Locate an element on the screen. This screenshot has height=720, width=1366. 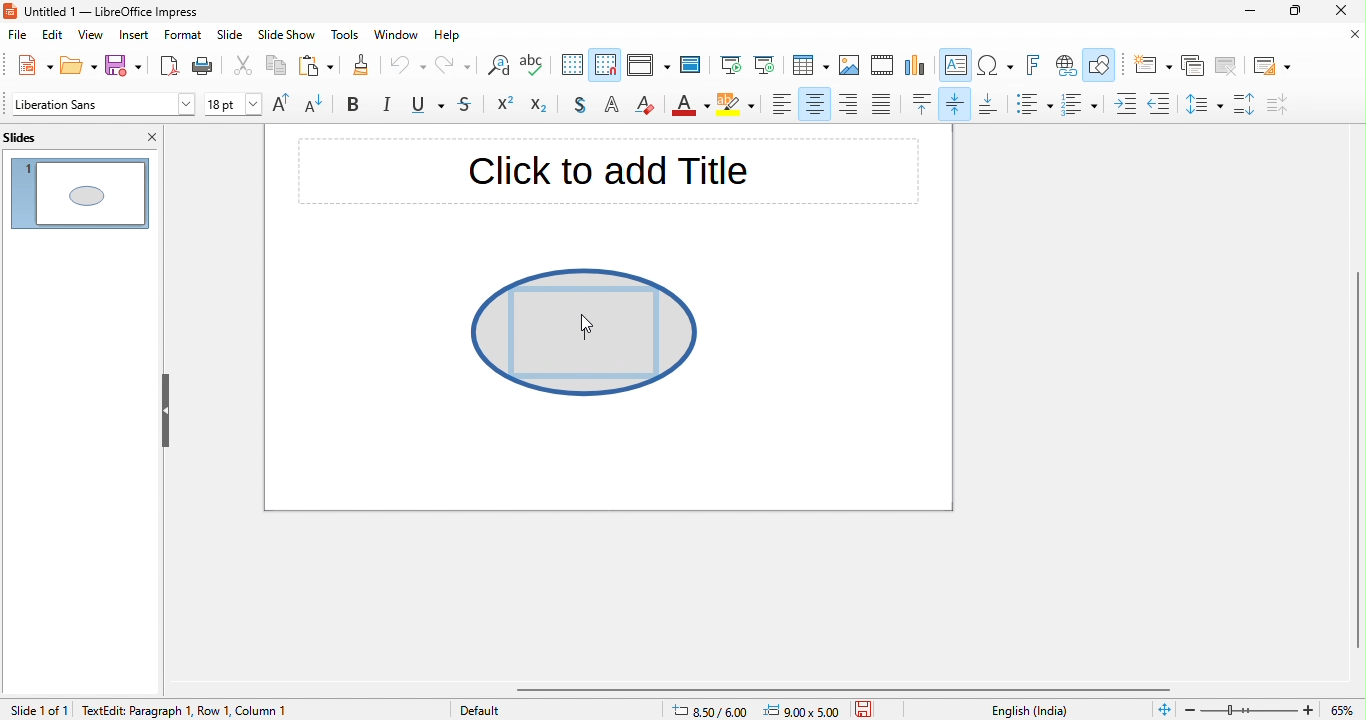
slide 1 of 1 is located at coordinates (38, 709).